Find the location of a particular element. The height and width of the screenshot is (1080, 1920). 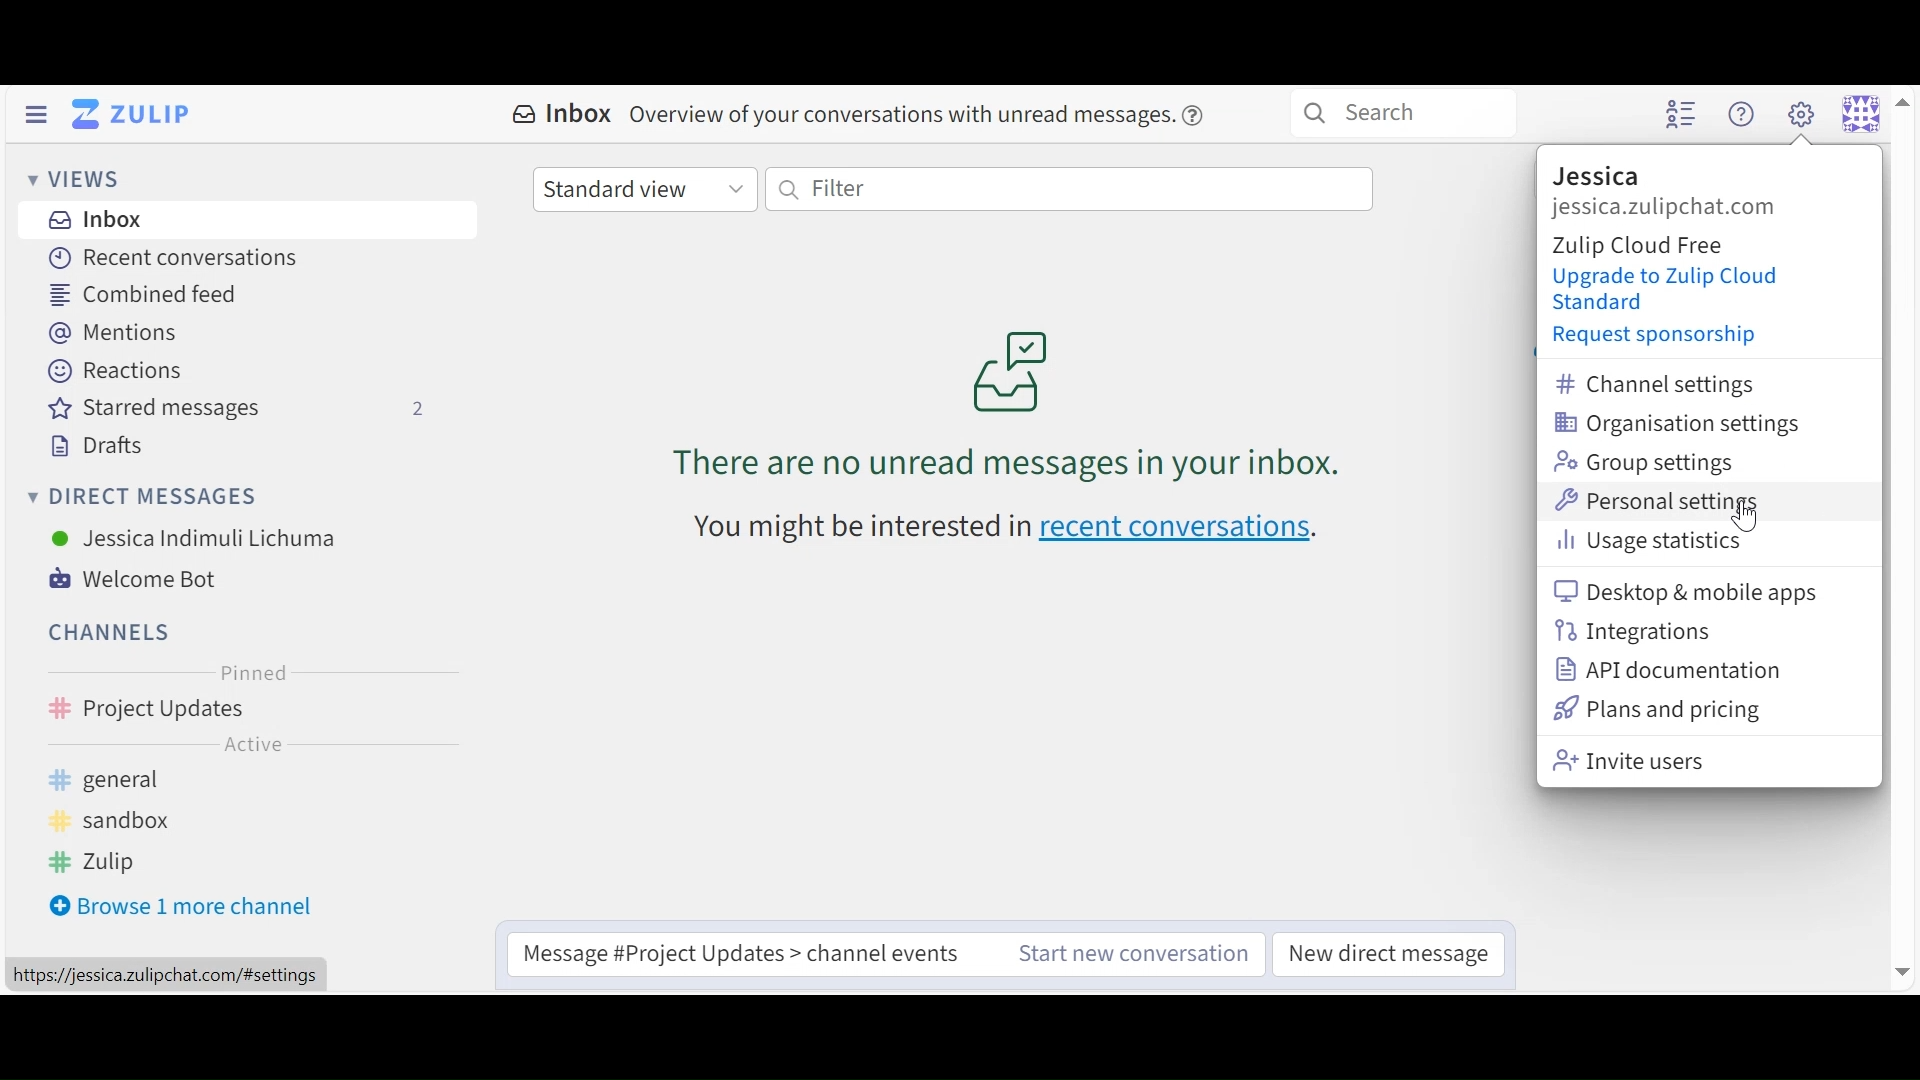

Compose message is located at coordinates (746, 955).